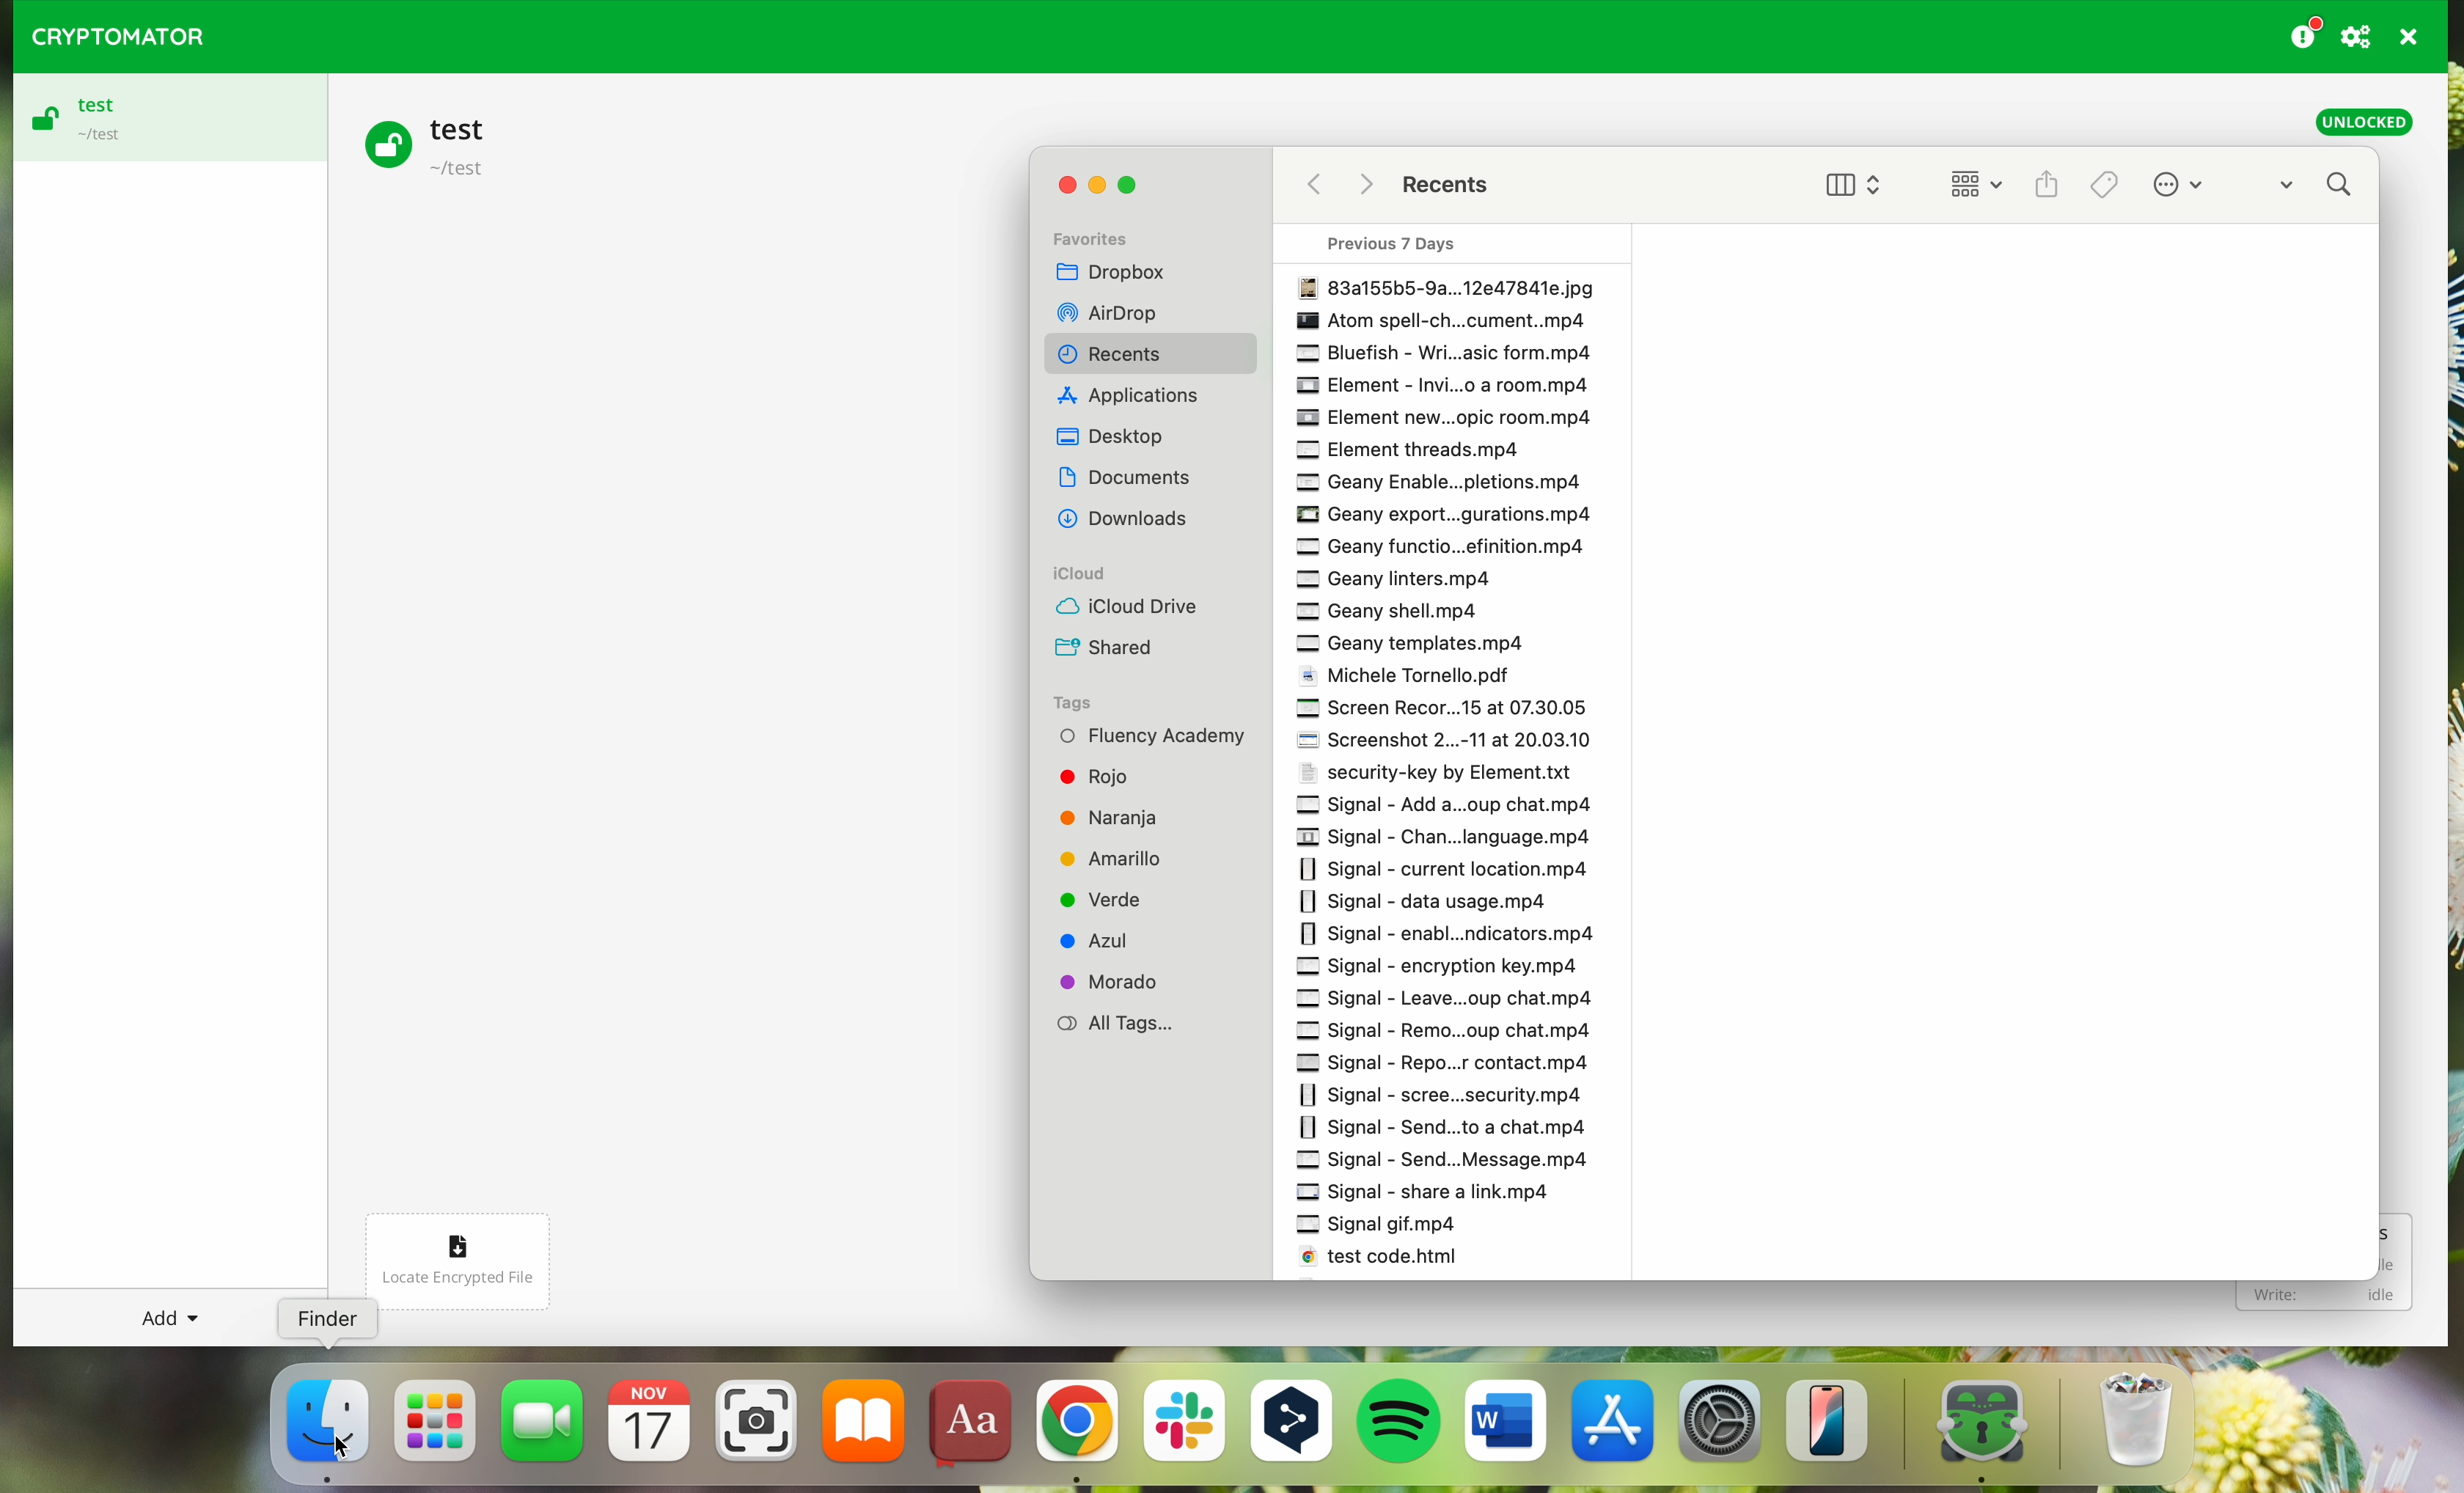 The width and height of the screenshot is (2464, 1493). I want to click on iBooks, so click(864, 1428).